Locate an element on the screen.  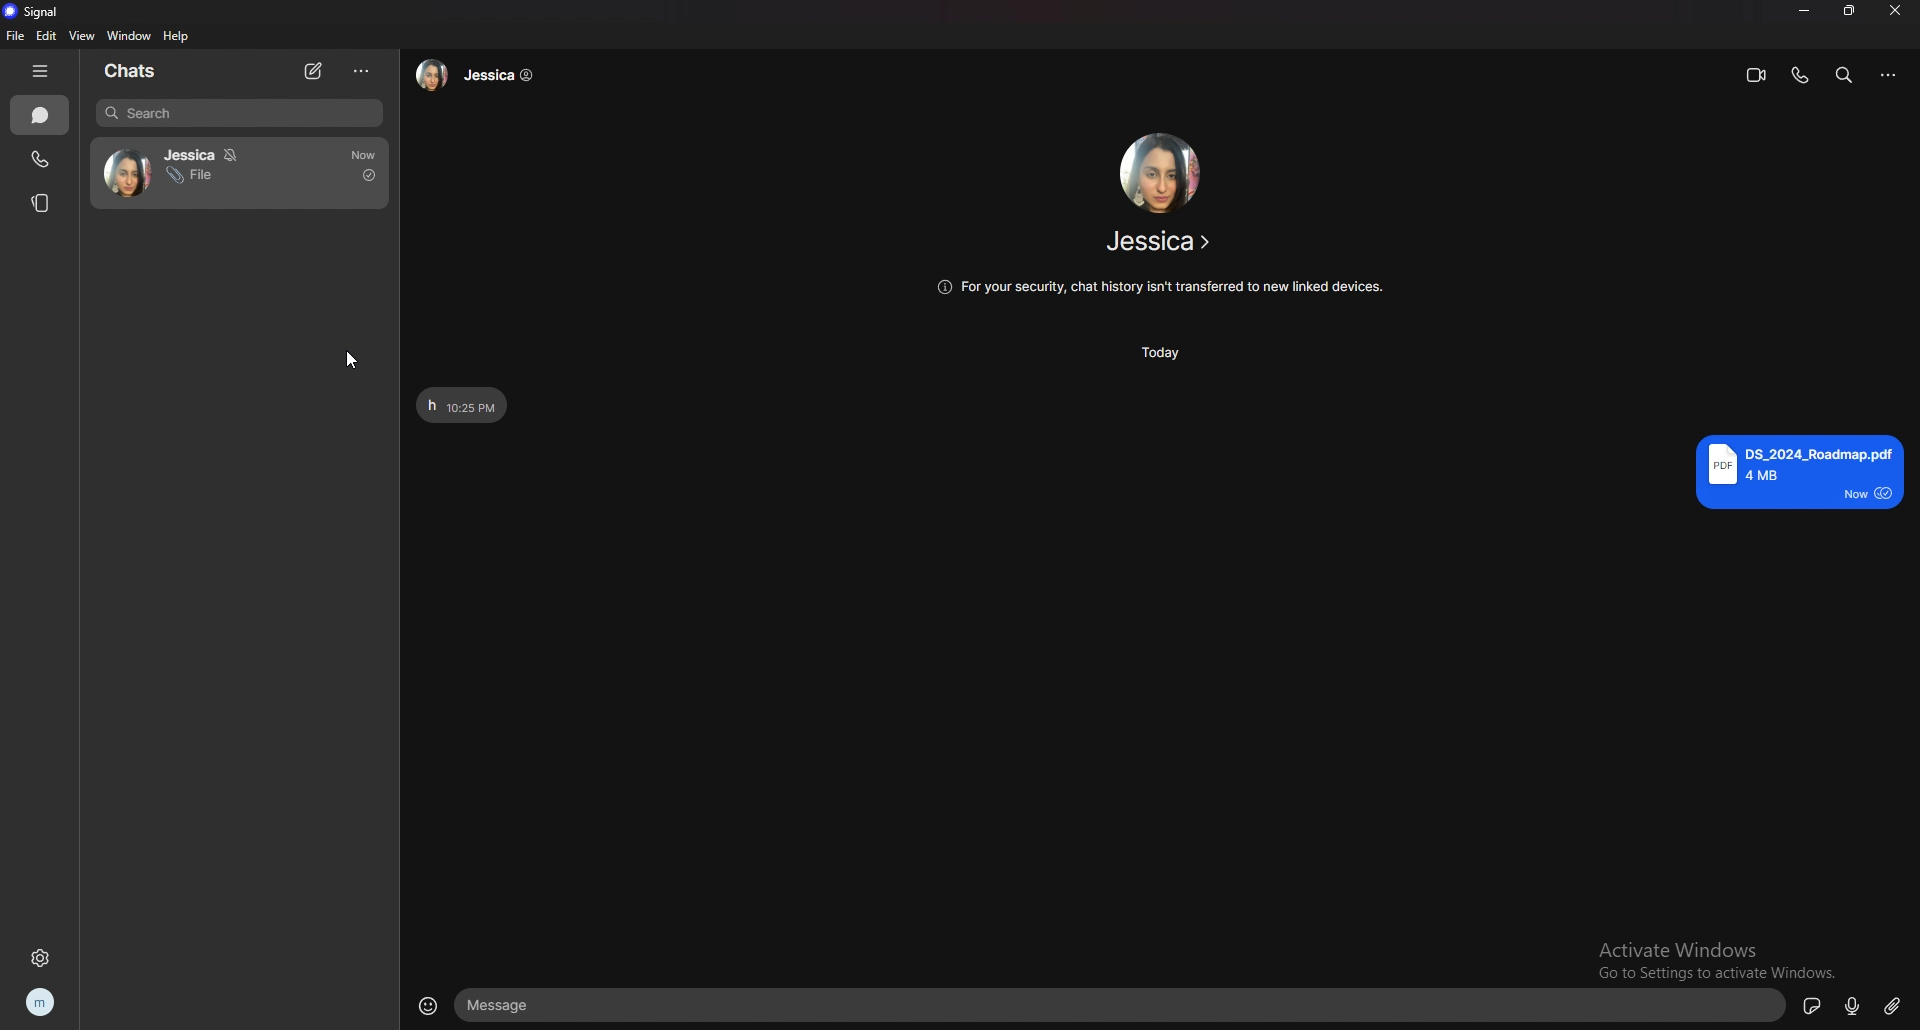
cursor is located at coordinates (354, 353).